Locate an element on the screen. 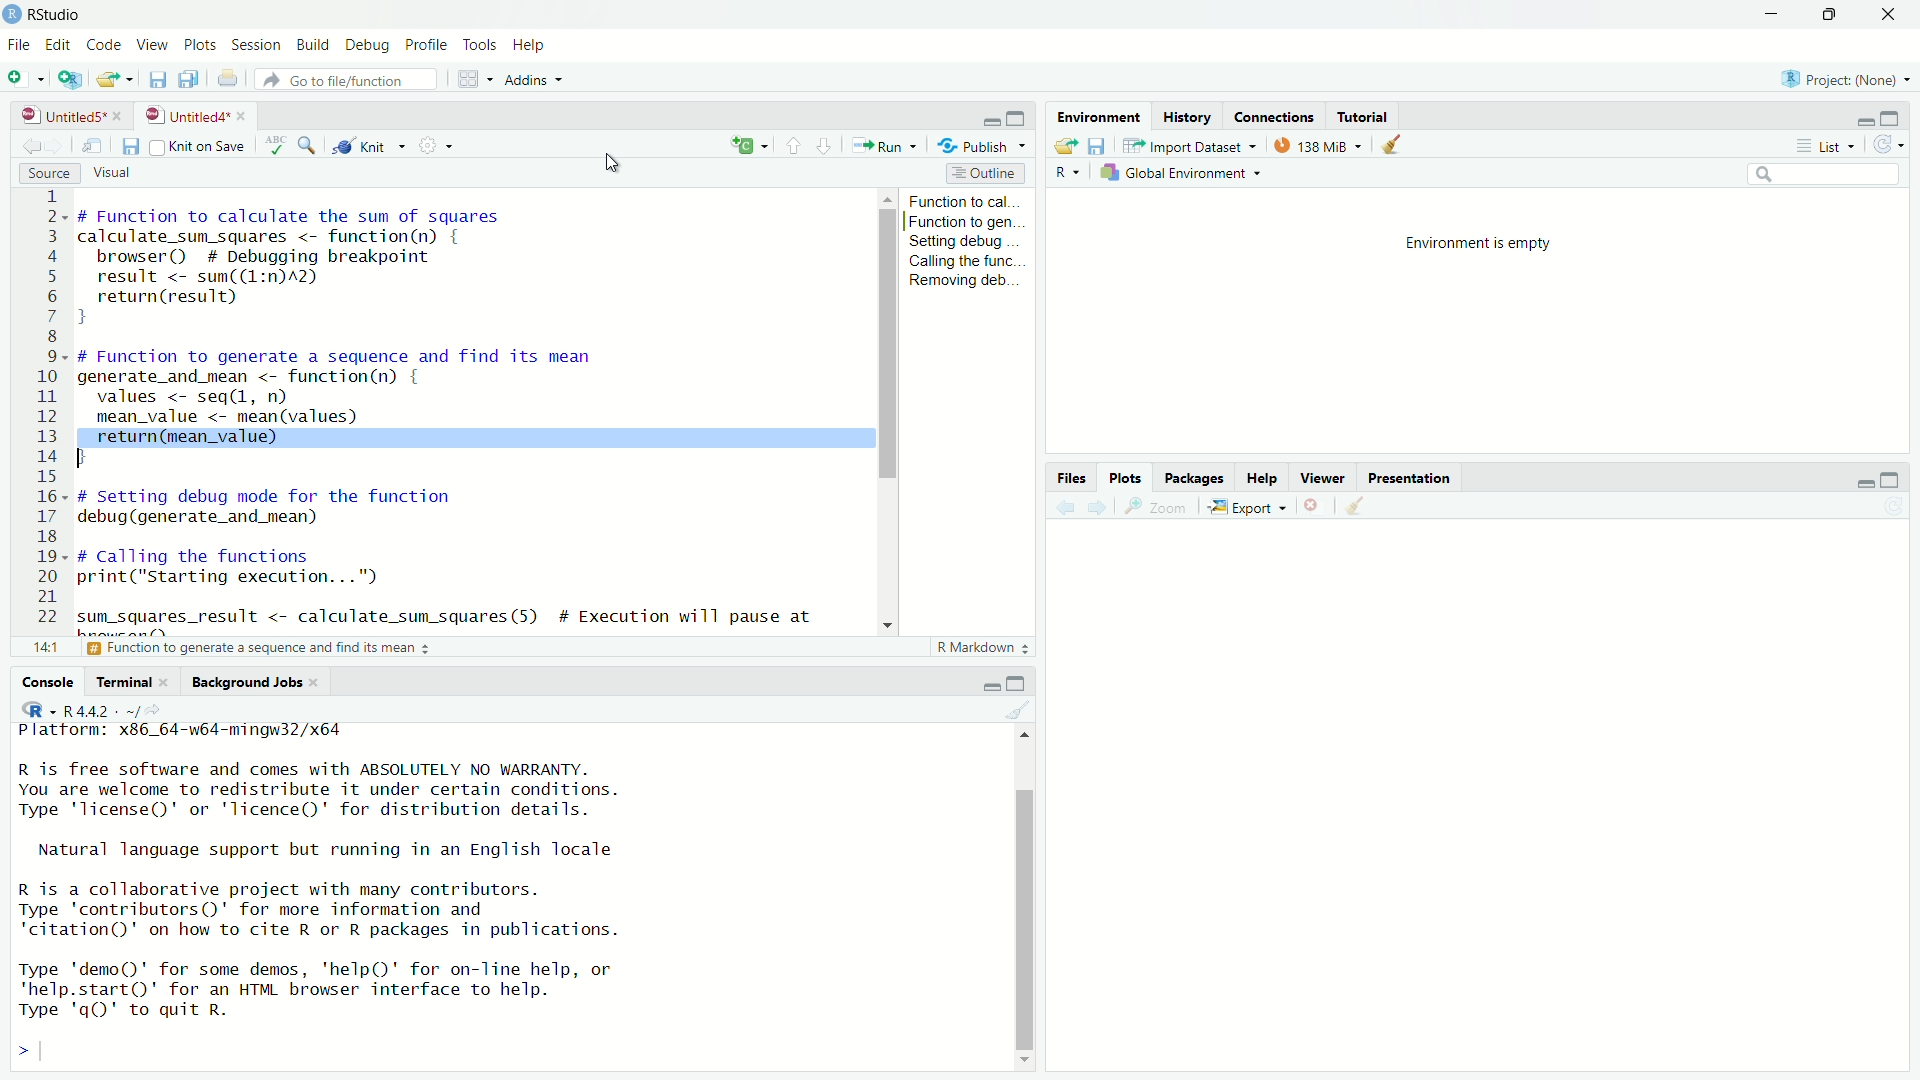 The height and width of the screenshot is (1080, 1920). knit is located at coordinates (375, 142).